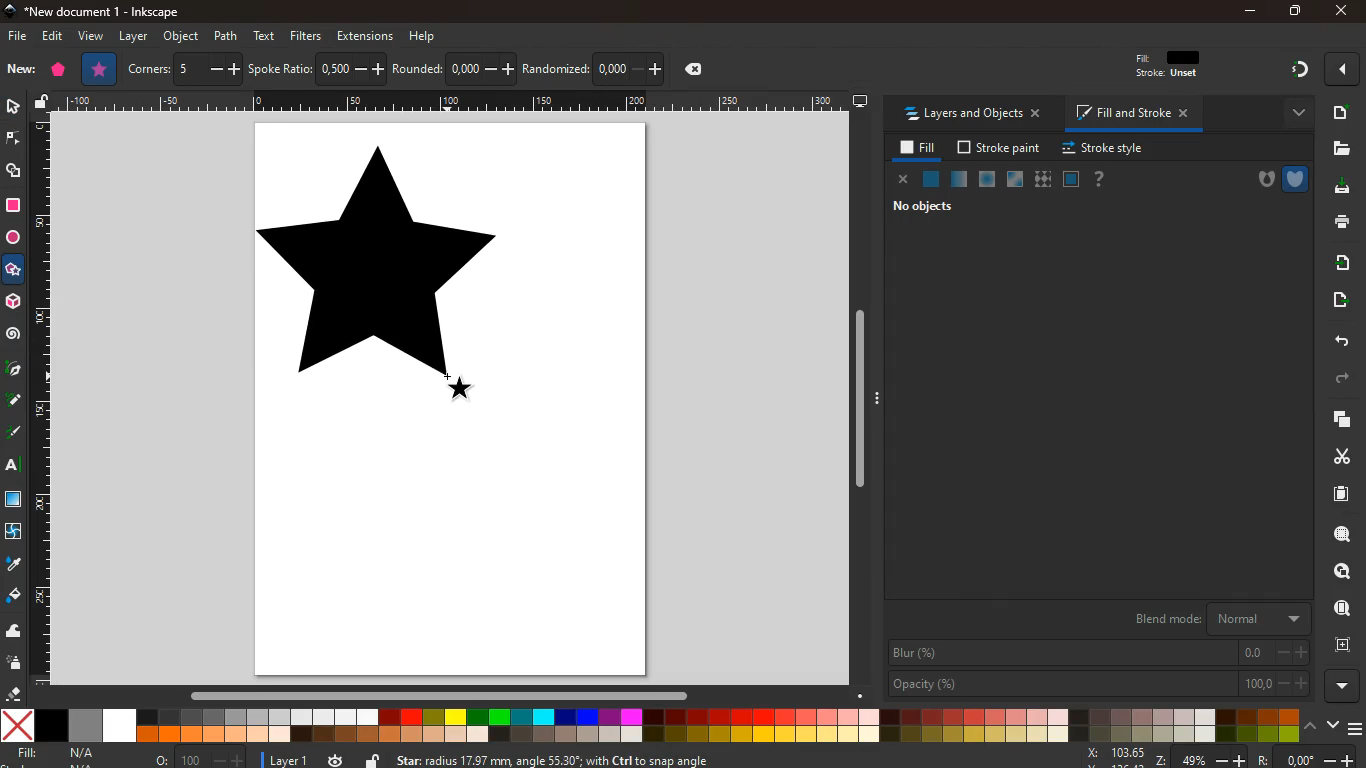  What do you see at coordinates (317, 68) in the screenshot?
I see `spoke ratio` at bounding box center [317, 68].